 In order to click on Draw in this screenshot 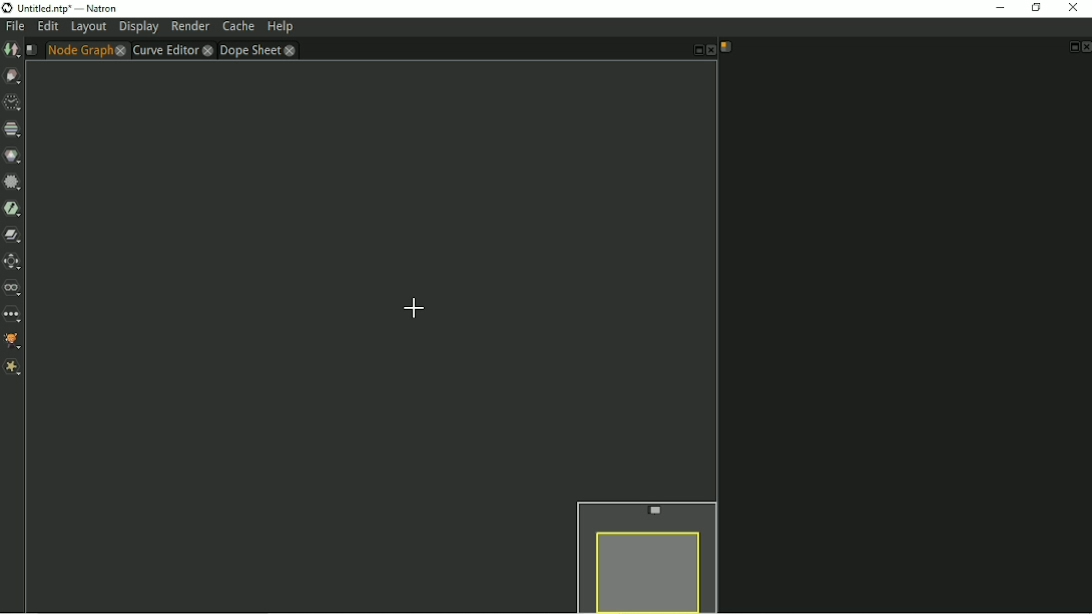, I will do `click(13, 76)`.